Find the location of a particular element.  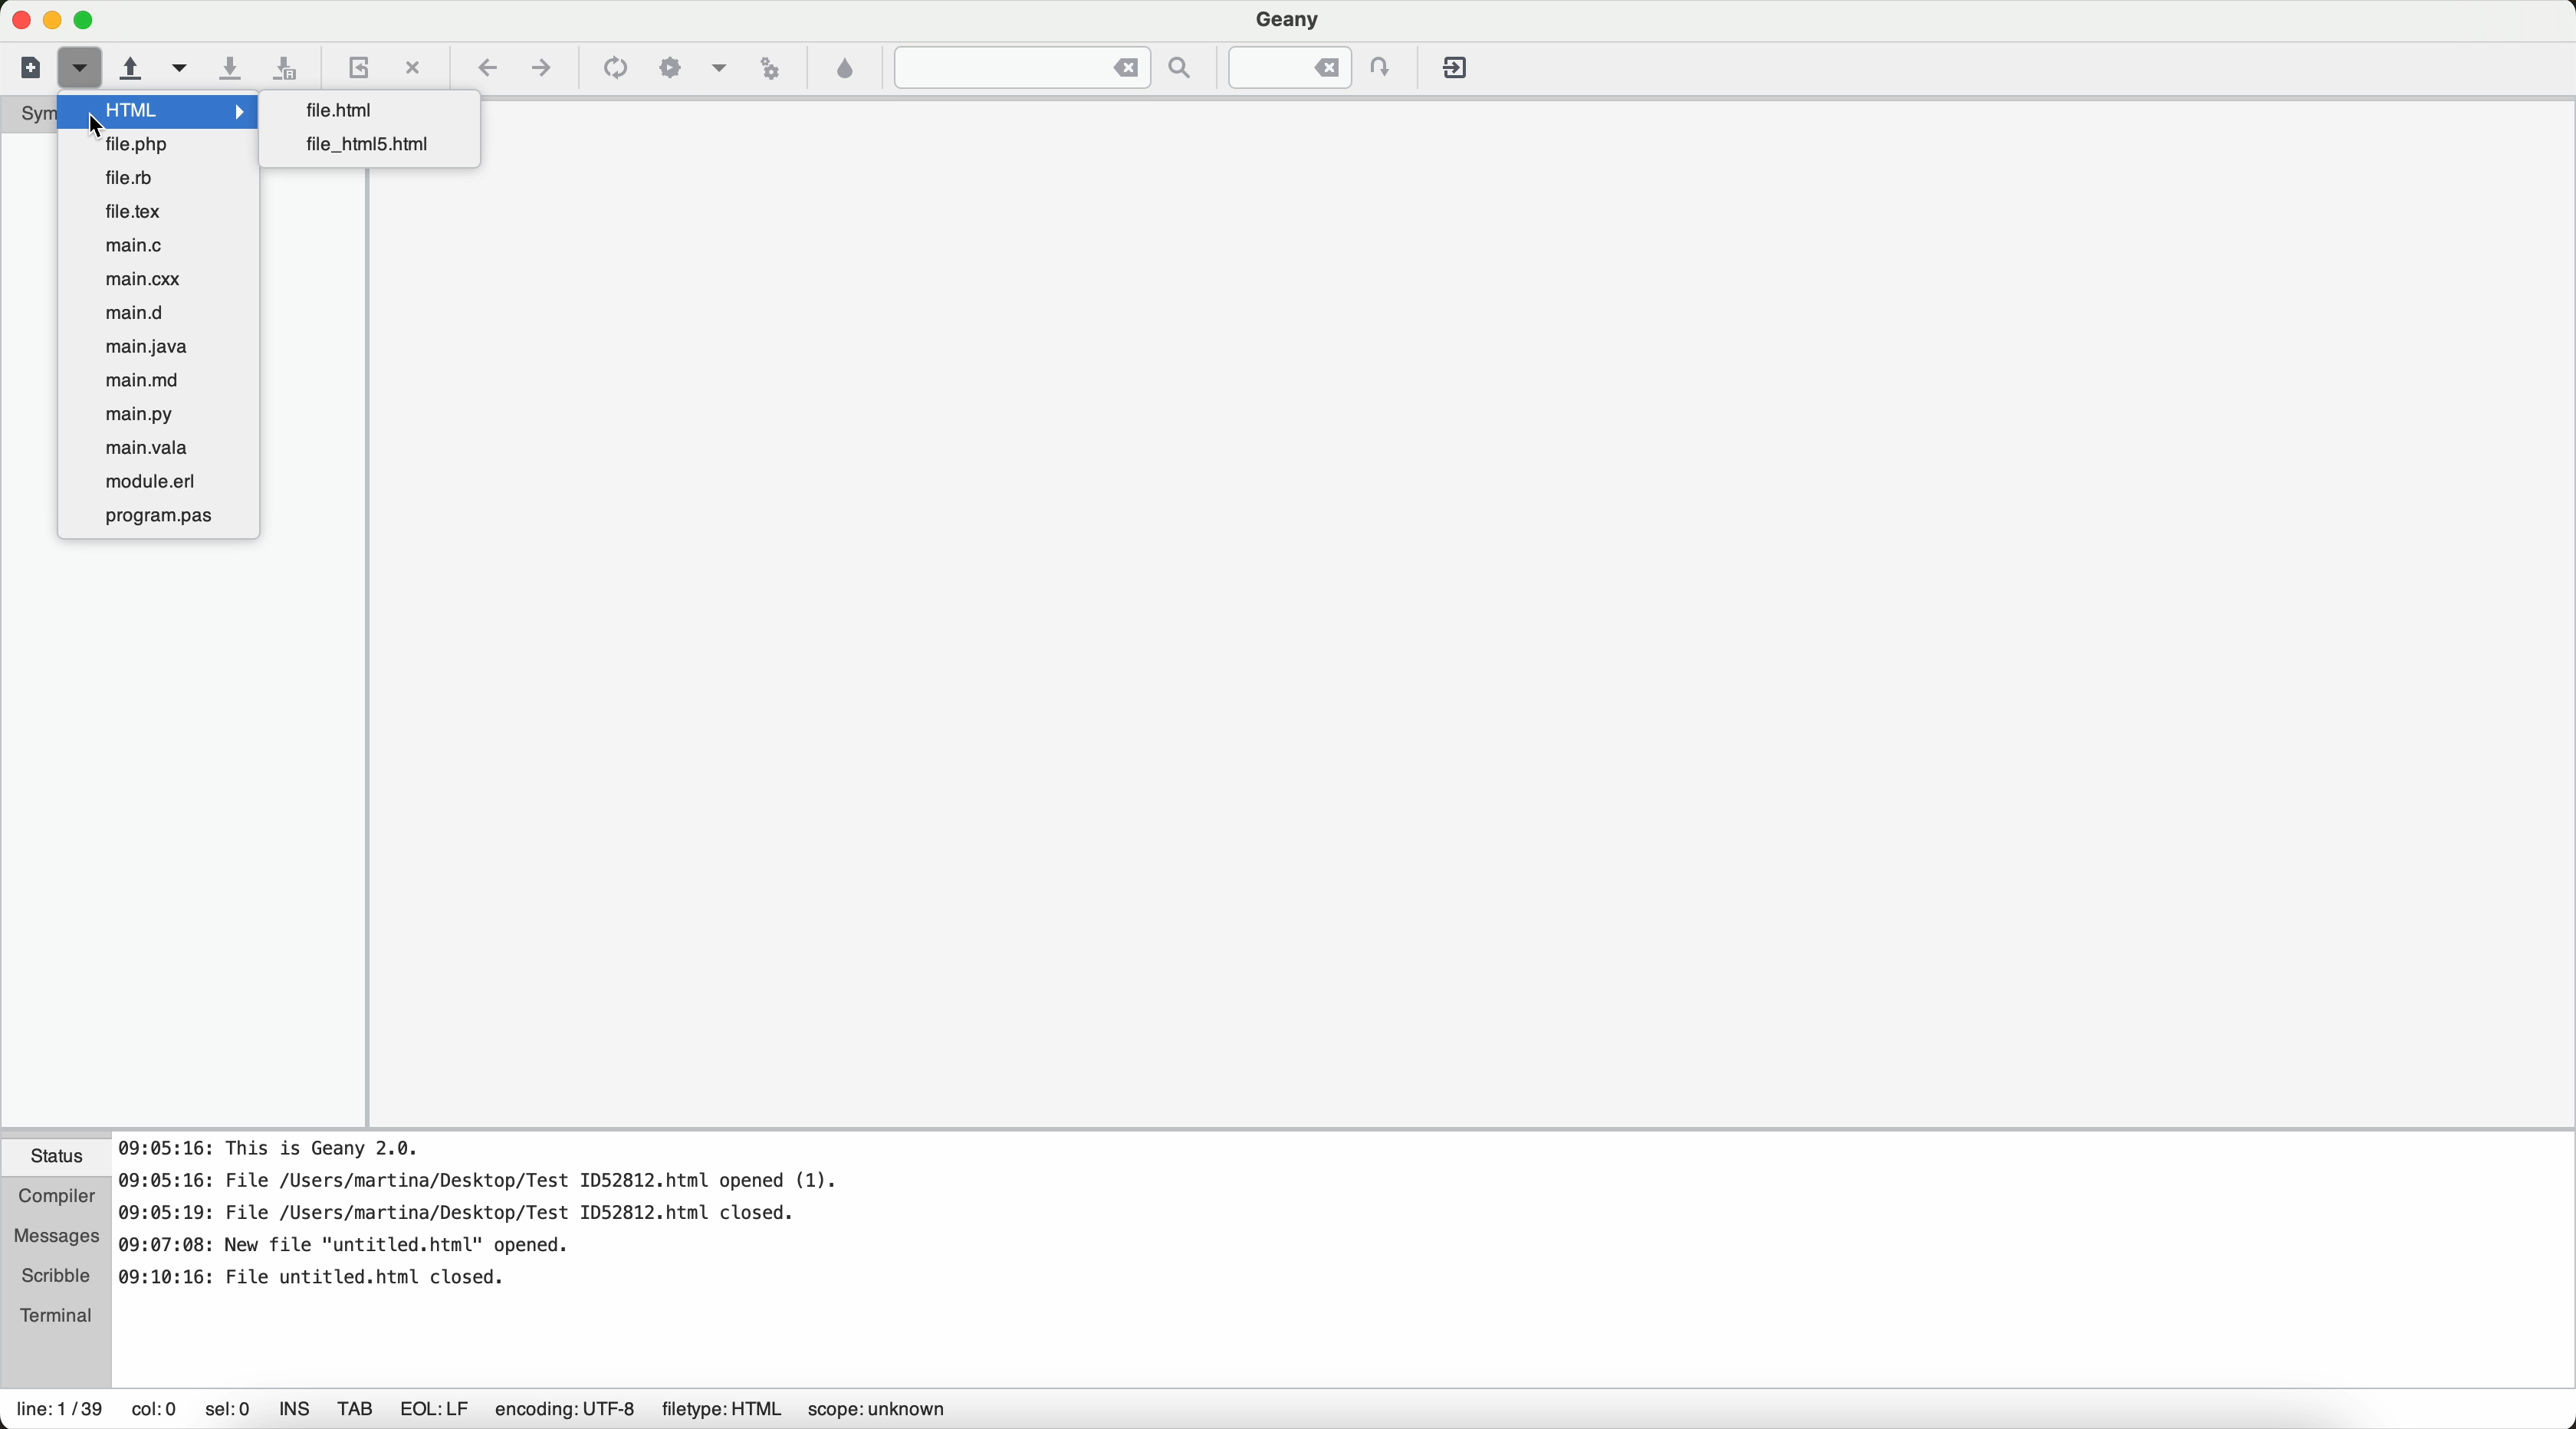

module.erl is located at coordinates (159, 481).